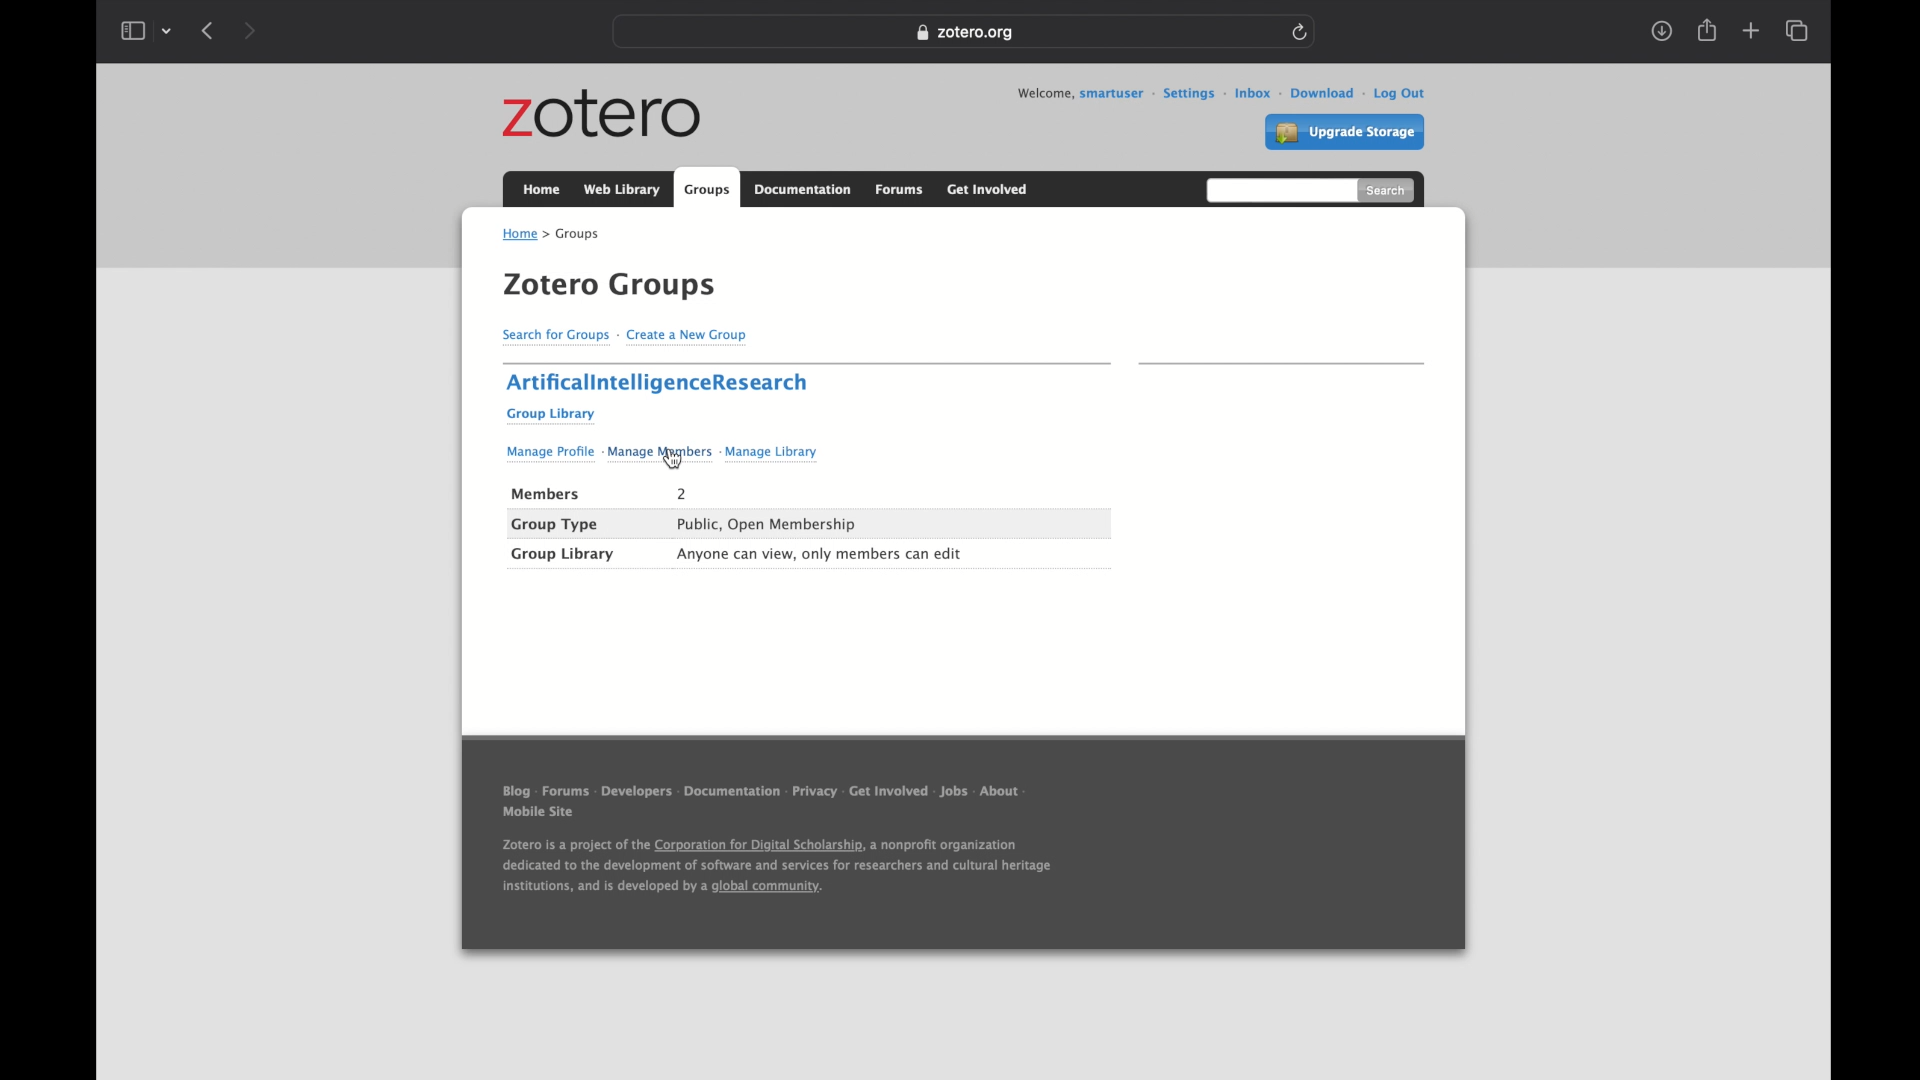 Image resolution: width=1920 pixels, height=1080 pixels. Describe the element at coordinates (813, 792) in the screenshot. I see `privacy` at that location.